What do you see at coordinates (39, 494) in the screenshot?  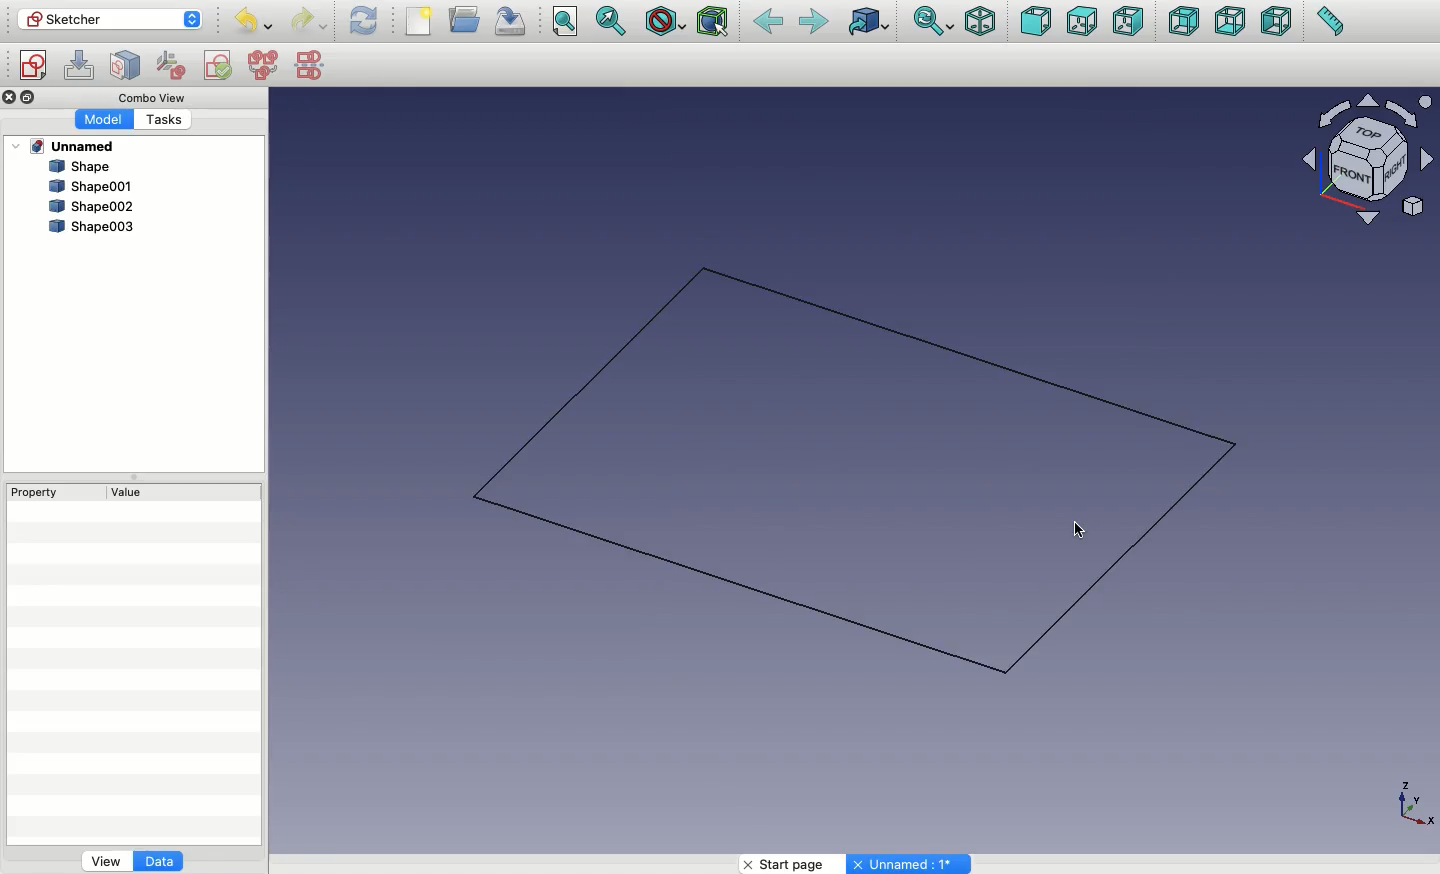 I see `Property` at bounding box center [39, 494].